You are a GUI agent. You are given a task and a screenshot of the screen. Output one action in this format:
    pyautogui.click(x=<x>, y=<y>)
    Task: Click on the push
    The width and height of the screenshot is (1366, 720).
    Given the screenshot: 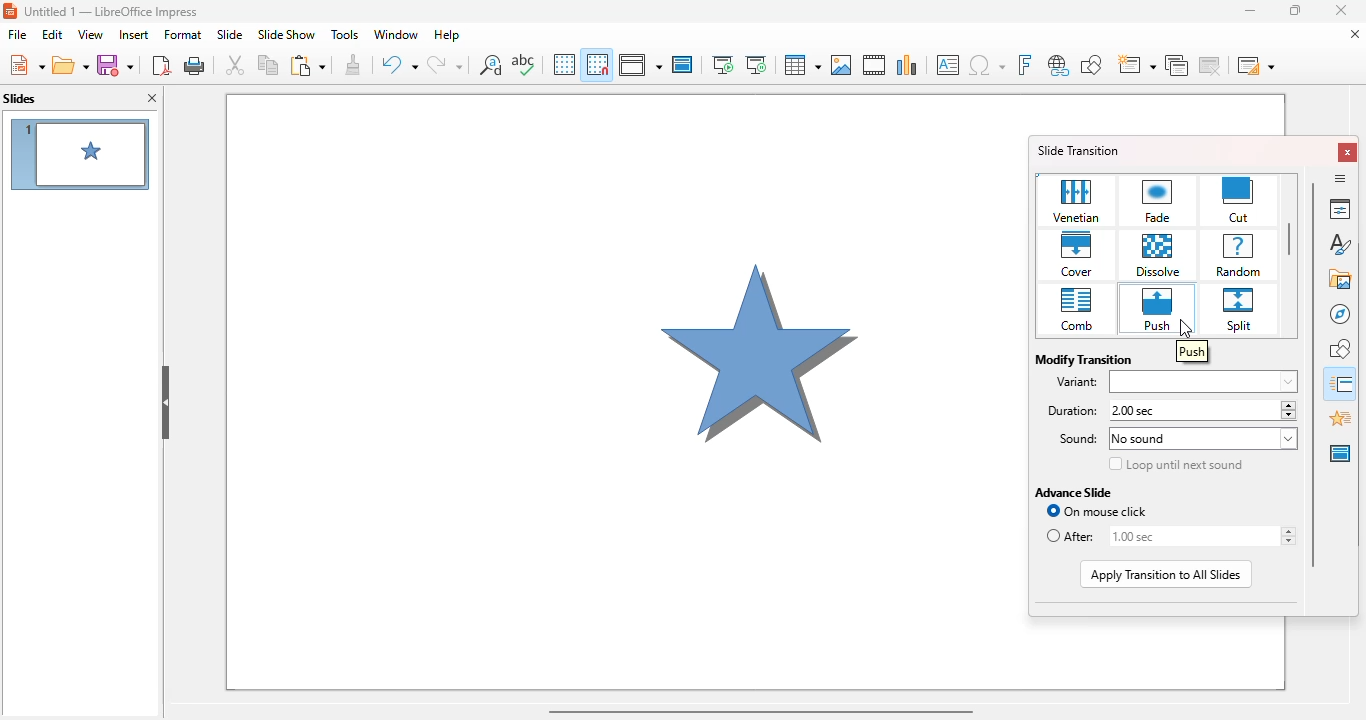 What is the action you would take?
    pyautogui.click(x=1156, y=309)
    